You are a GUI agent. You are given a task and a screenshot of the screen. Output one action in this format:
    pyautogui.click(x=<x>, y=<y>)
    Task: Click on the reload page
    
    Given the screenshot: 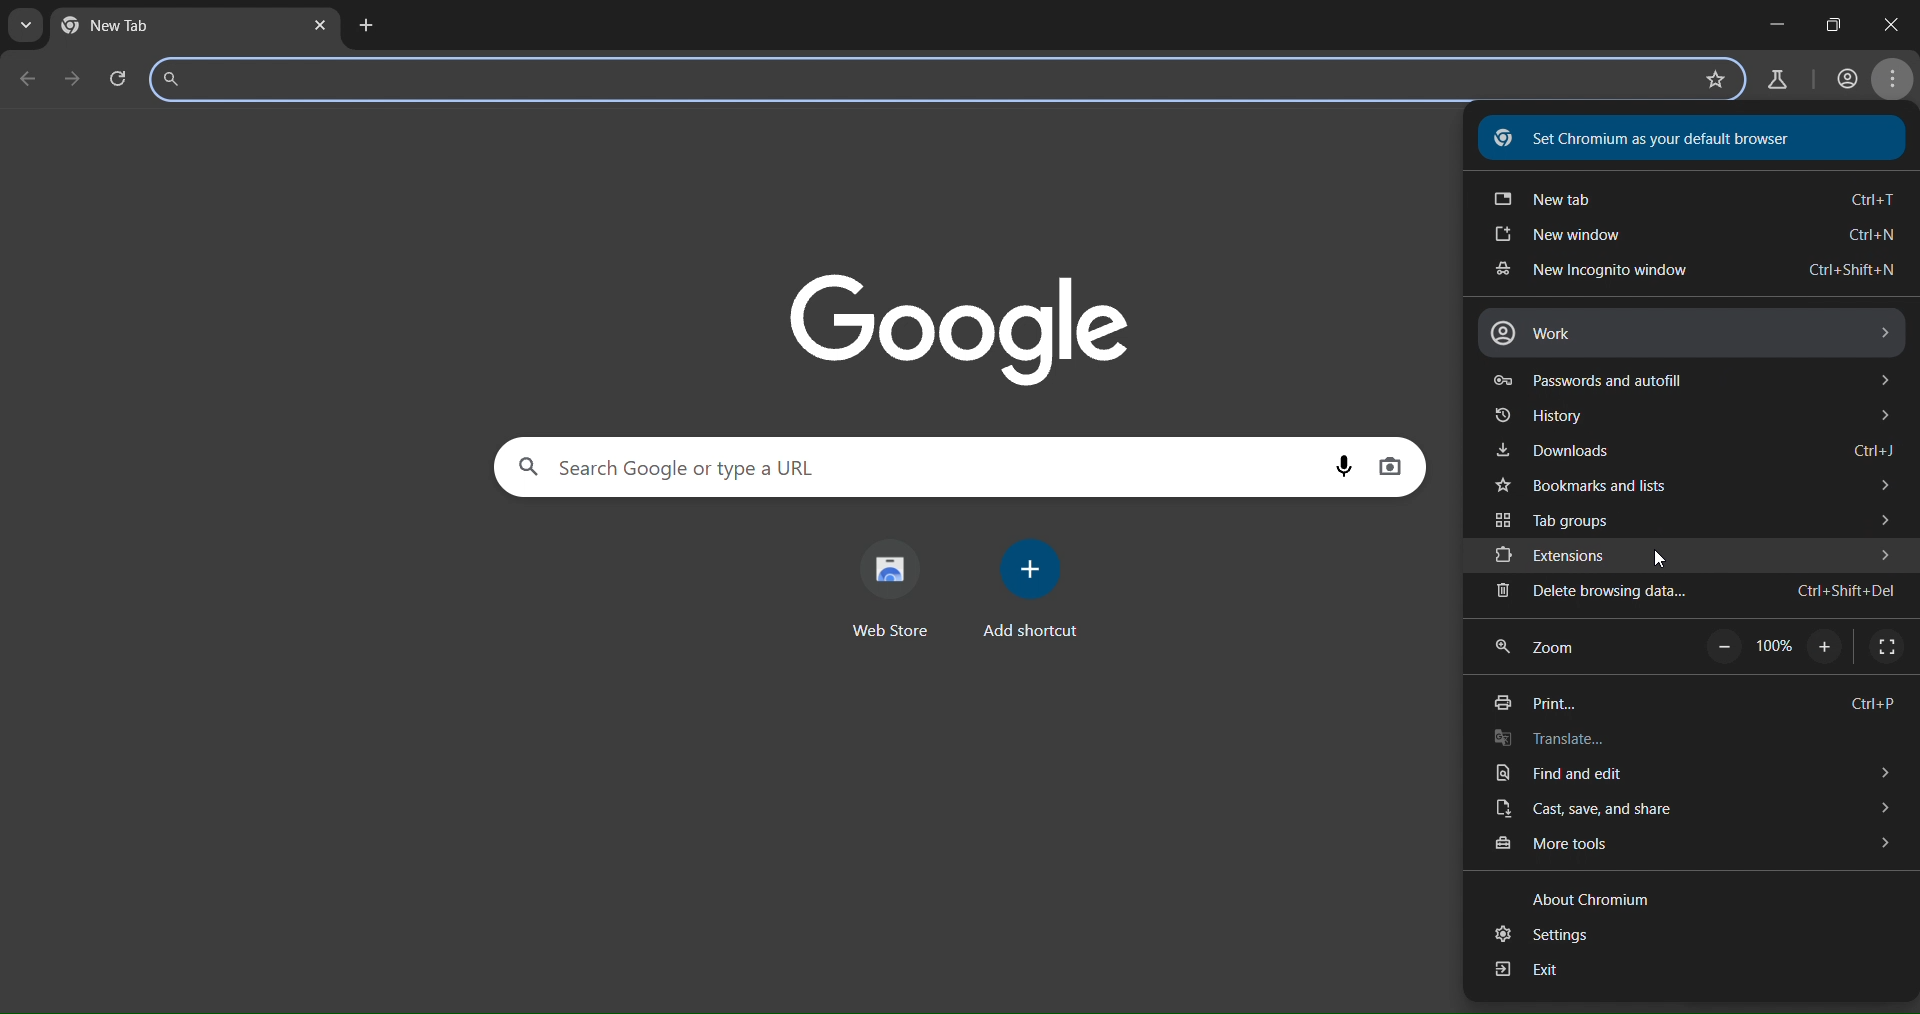 What is the action you would take?
    pyautogui.click(x=118, y=77)
    